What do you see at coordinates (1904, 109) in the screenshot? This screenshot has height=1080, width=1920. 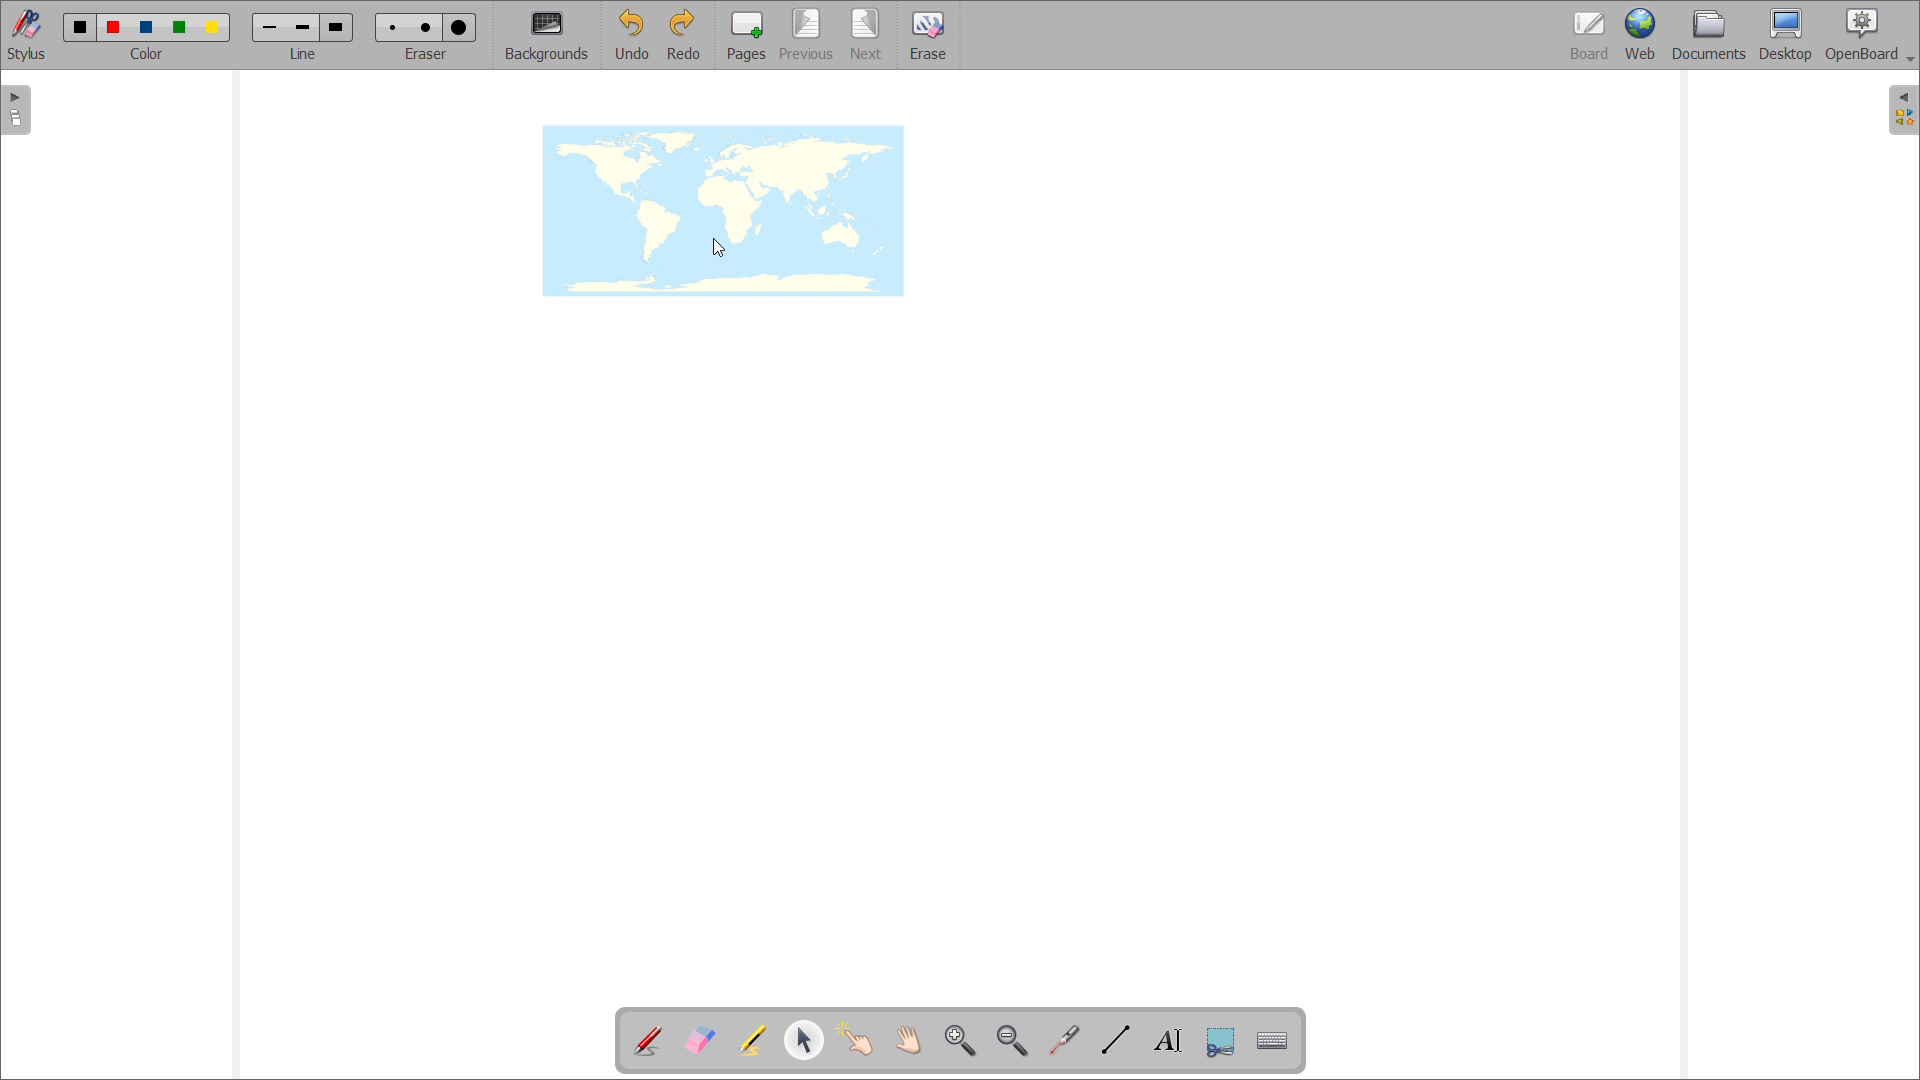 I see `open folder view` at bounding box center [1904, 109].